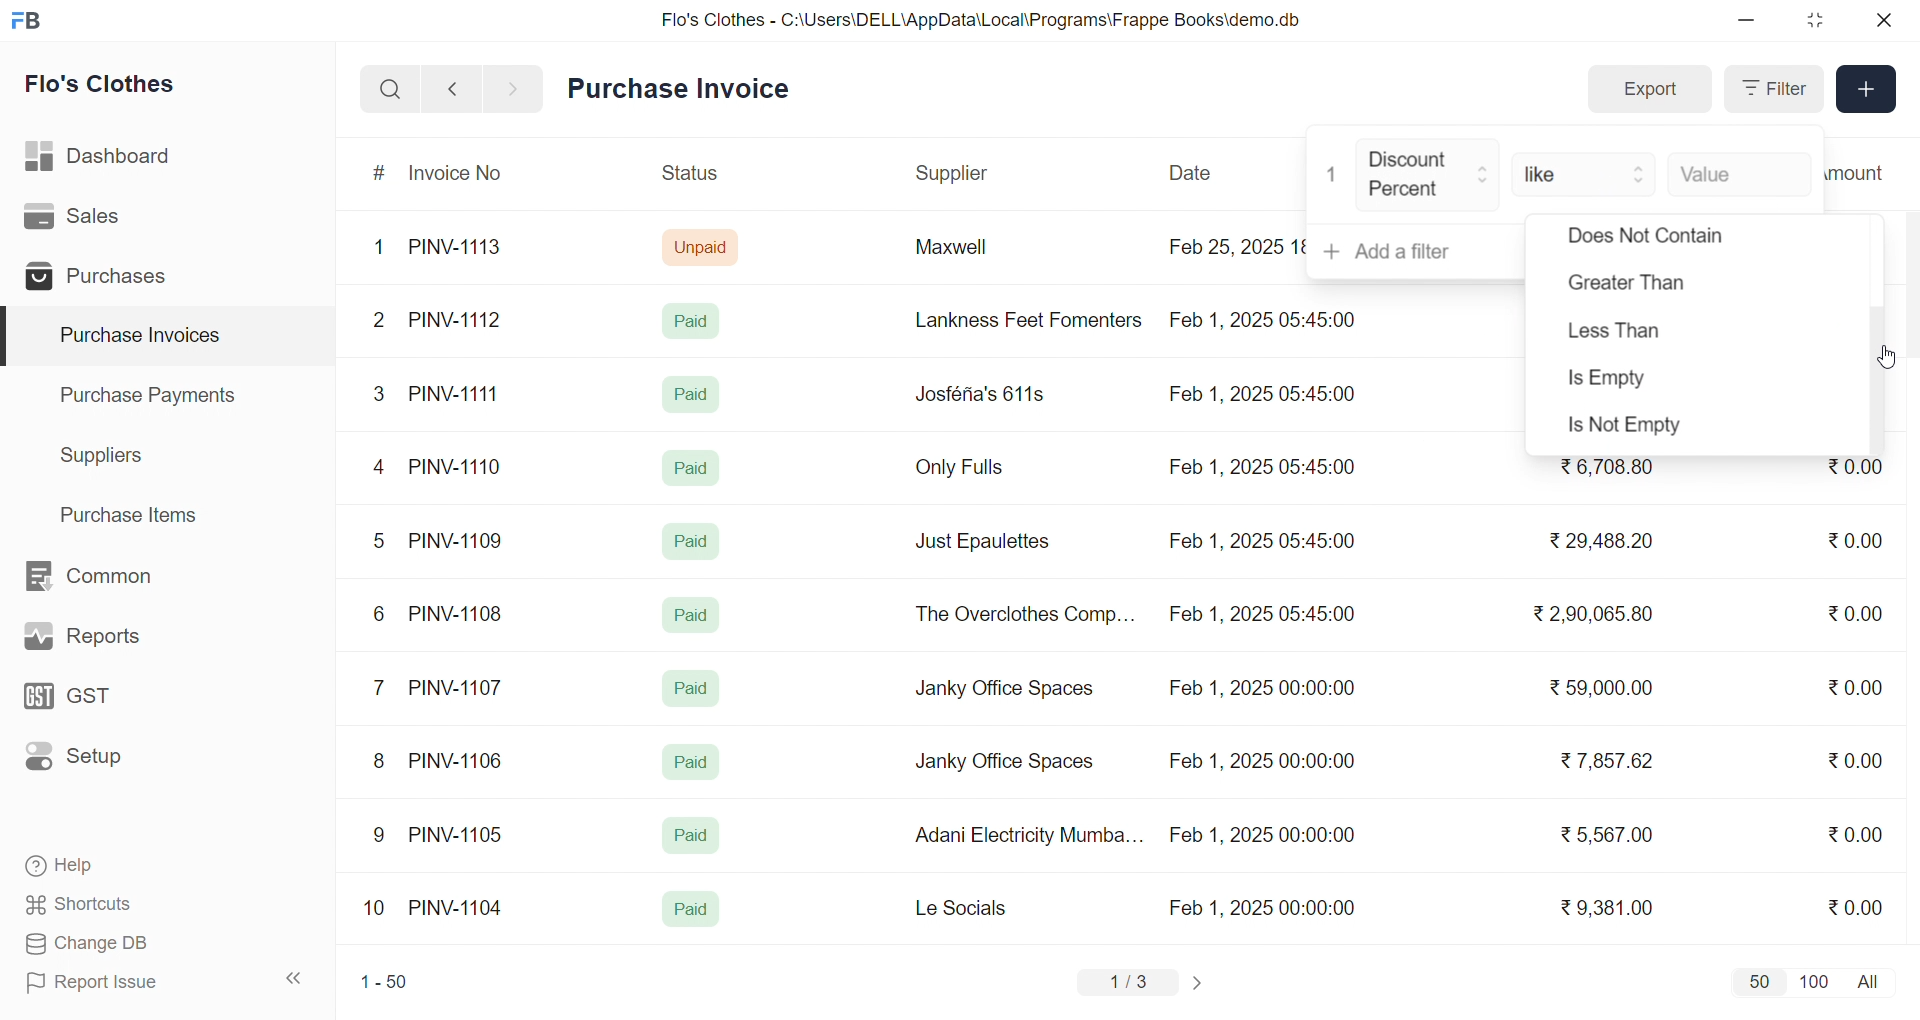 This screenshot has height=1020, width=1920. Describe the element at coordinates (458, 540) in the screenshot. I see `PINV-1109` at that location.